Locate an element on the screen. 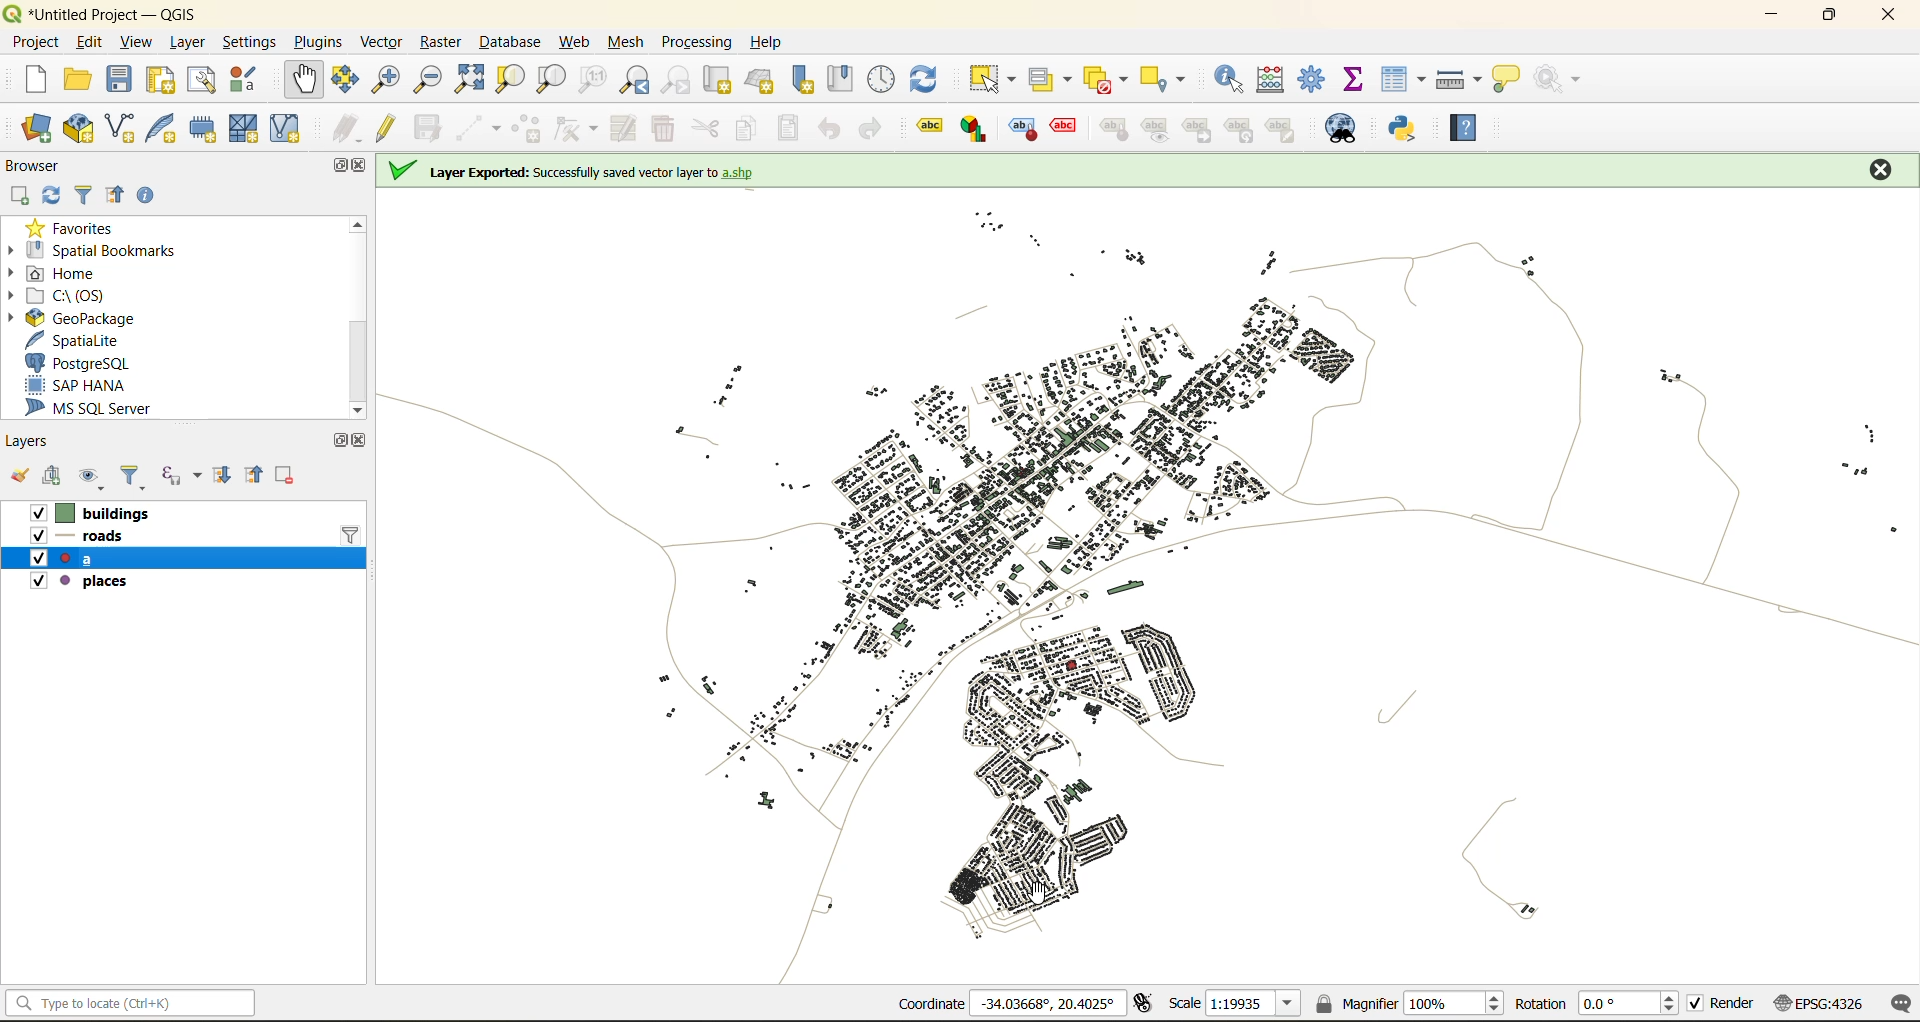 This screenshot has height=1022, width=1920. new shapefile is located at coordinates (121, 126).